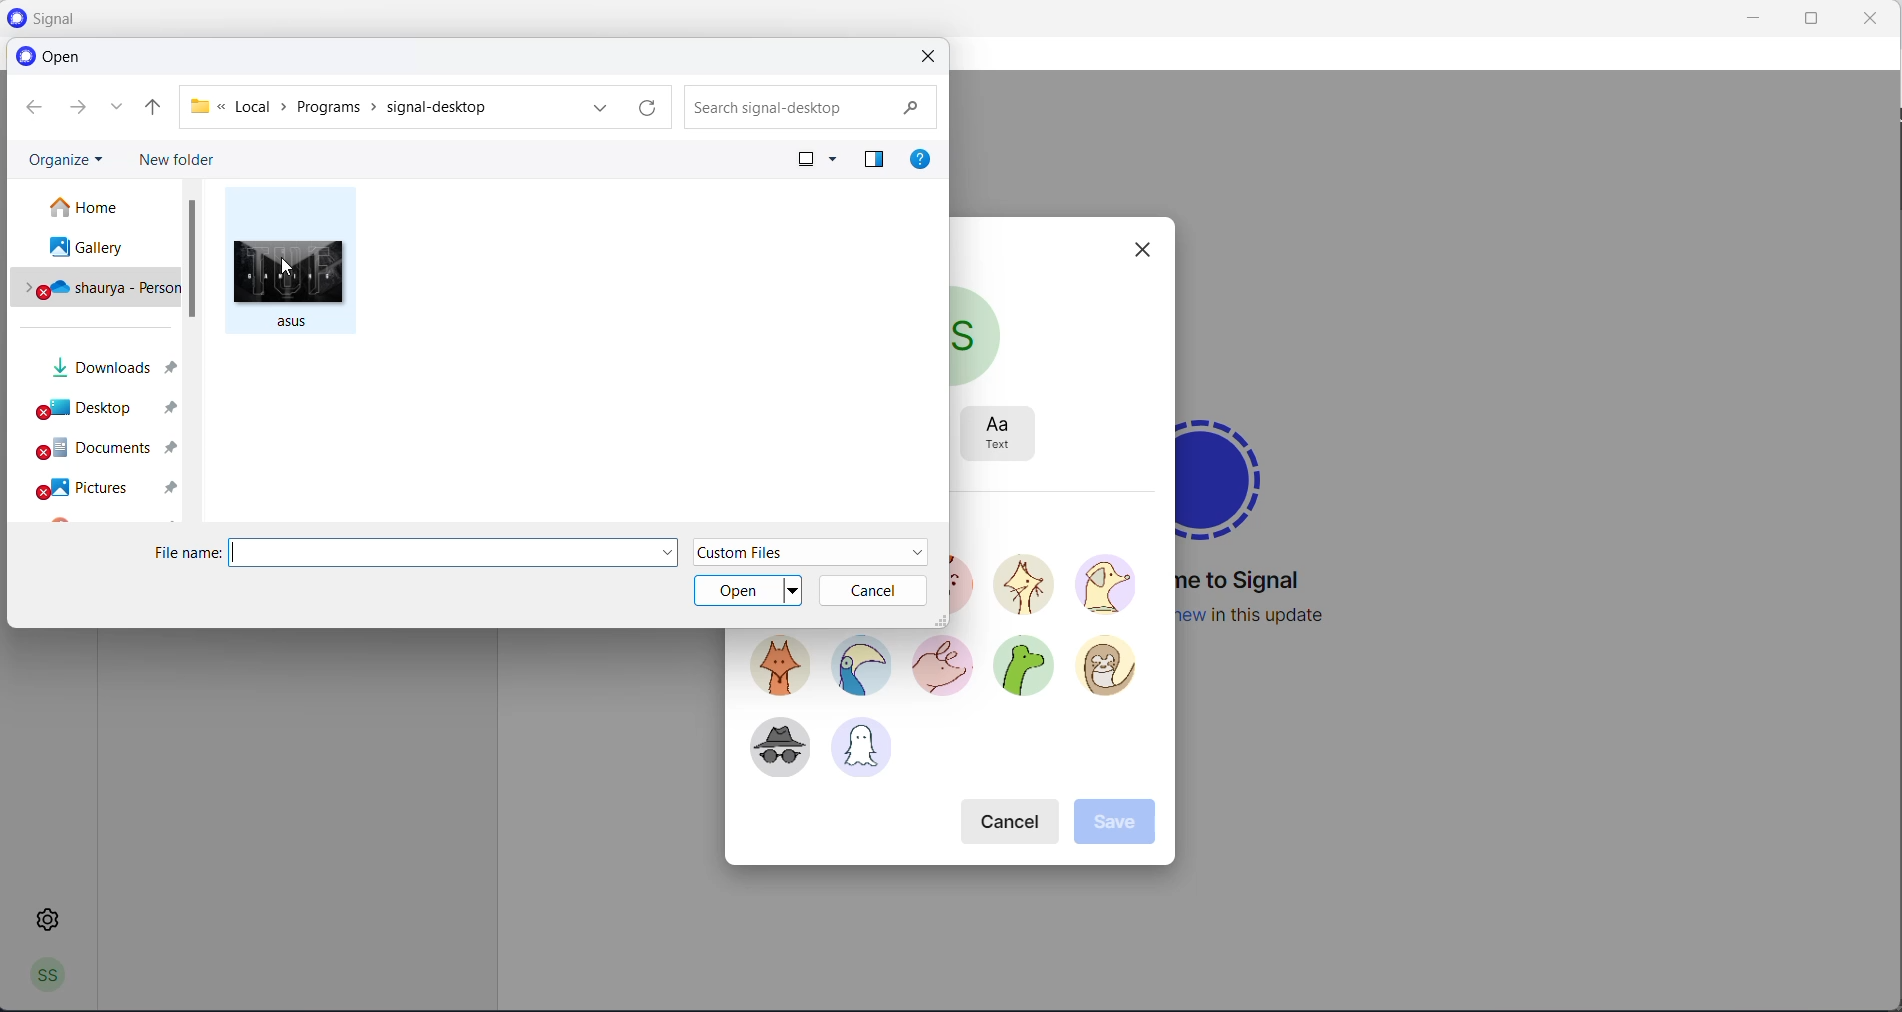  What do you see at coordinates (649, 108) in the screenshot?
I see `refresh` at bounding box center [649, 108].